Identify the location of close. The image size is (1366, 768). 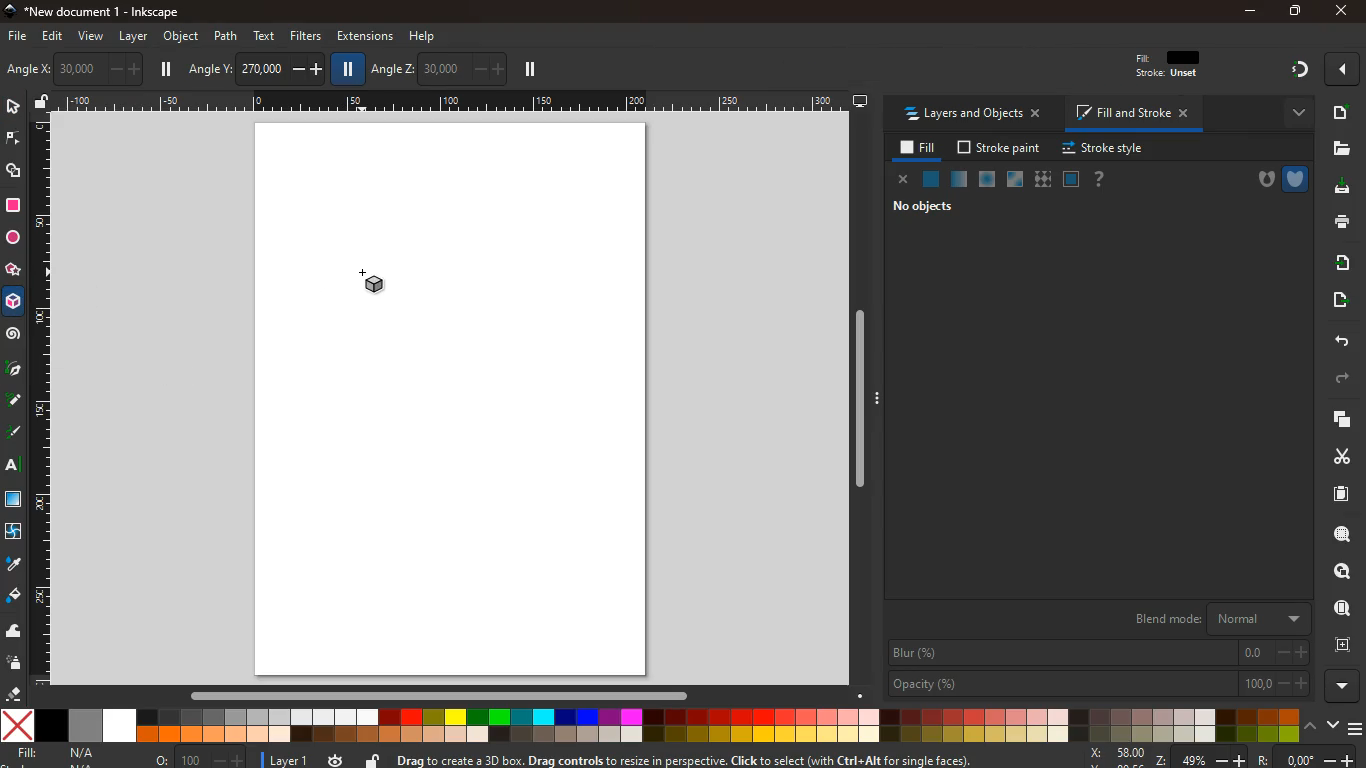
(903, 180).